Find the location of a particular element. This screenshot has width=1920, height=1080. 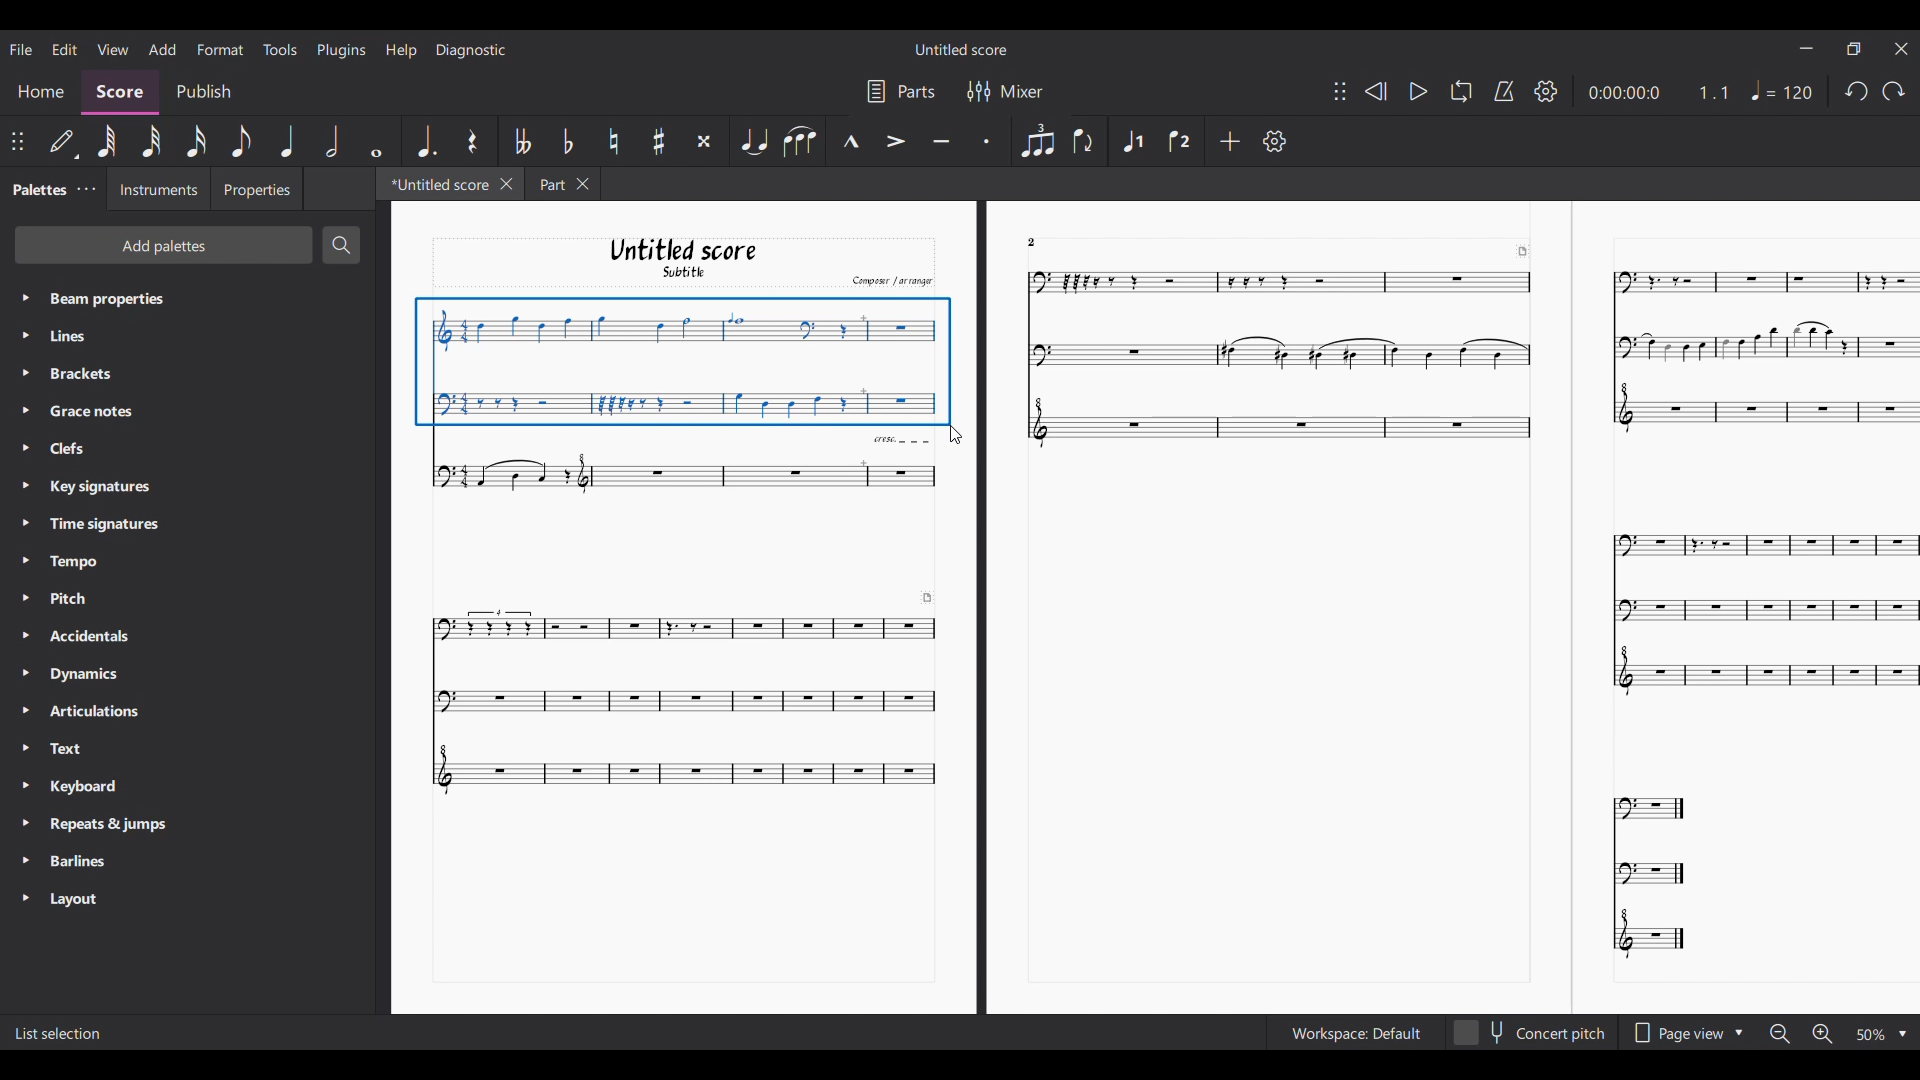

Zoom in is located at coordinates (1821, 1034).